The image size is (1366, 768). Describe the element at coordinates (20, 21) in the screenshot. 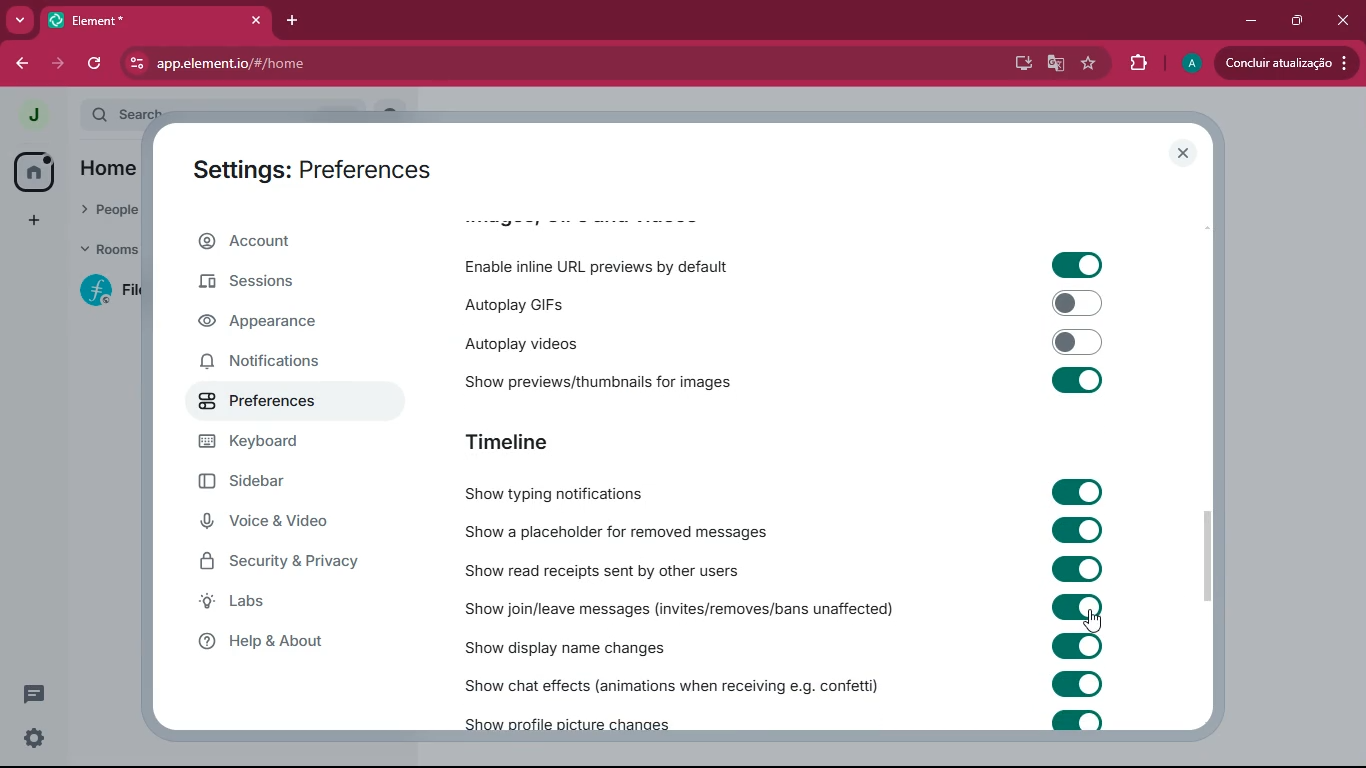

I see `more` at that location.